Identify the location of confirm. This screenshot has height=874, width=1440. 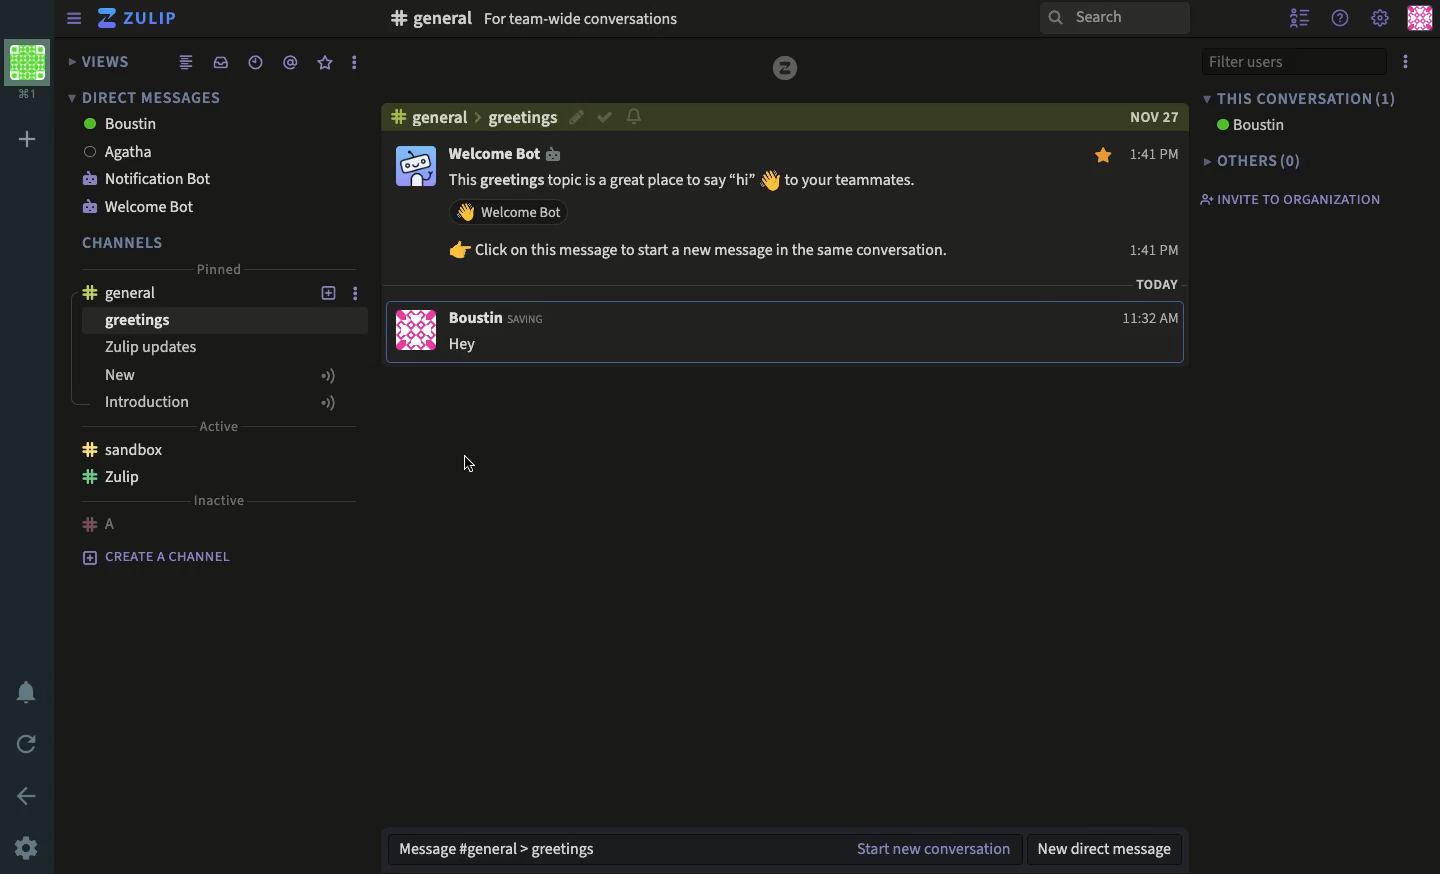
(604, 119).